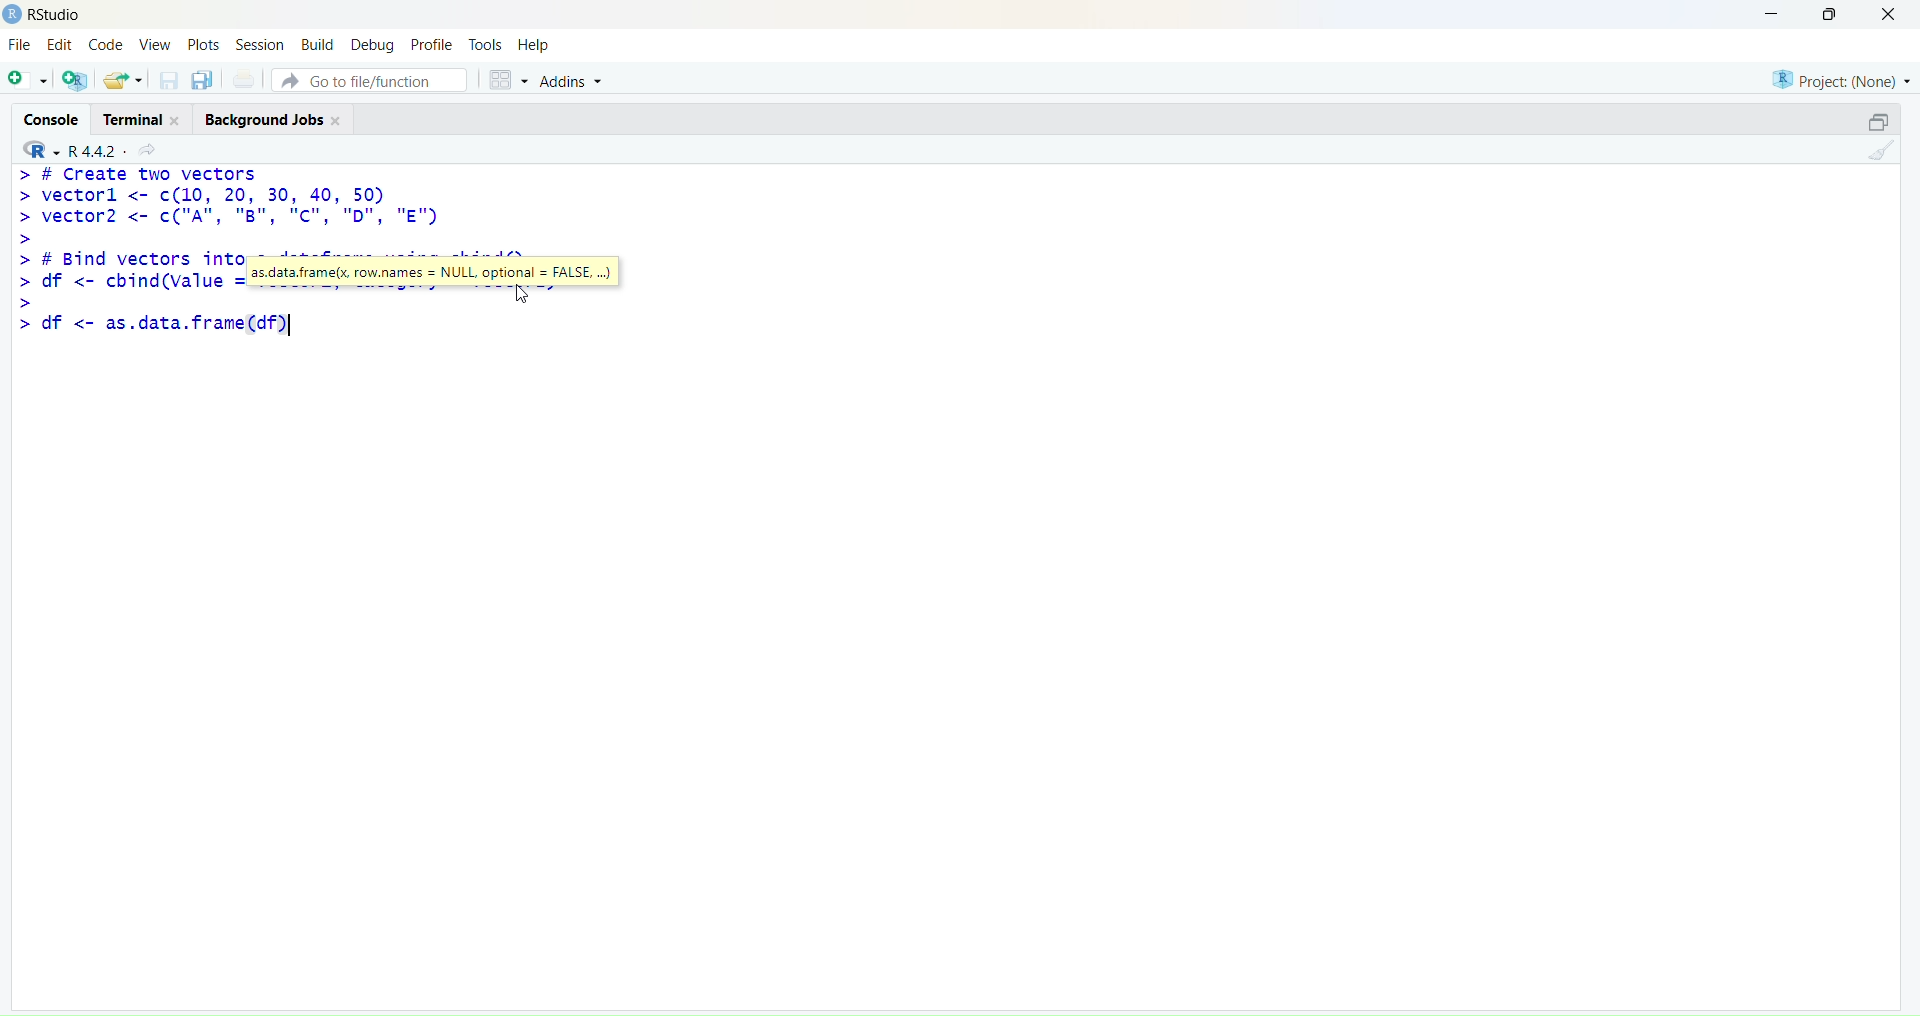 This screenshot has width=1920, height=1016. I want to click on # Bind vectors into a dataframe using cbind()df <- cbind(value = vectorl, Category = vector2), so click(123, 279).